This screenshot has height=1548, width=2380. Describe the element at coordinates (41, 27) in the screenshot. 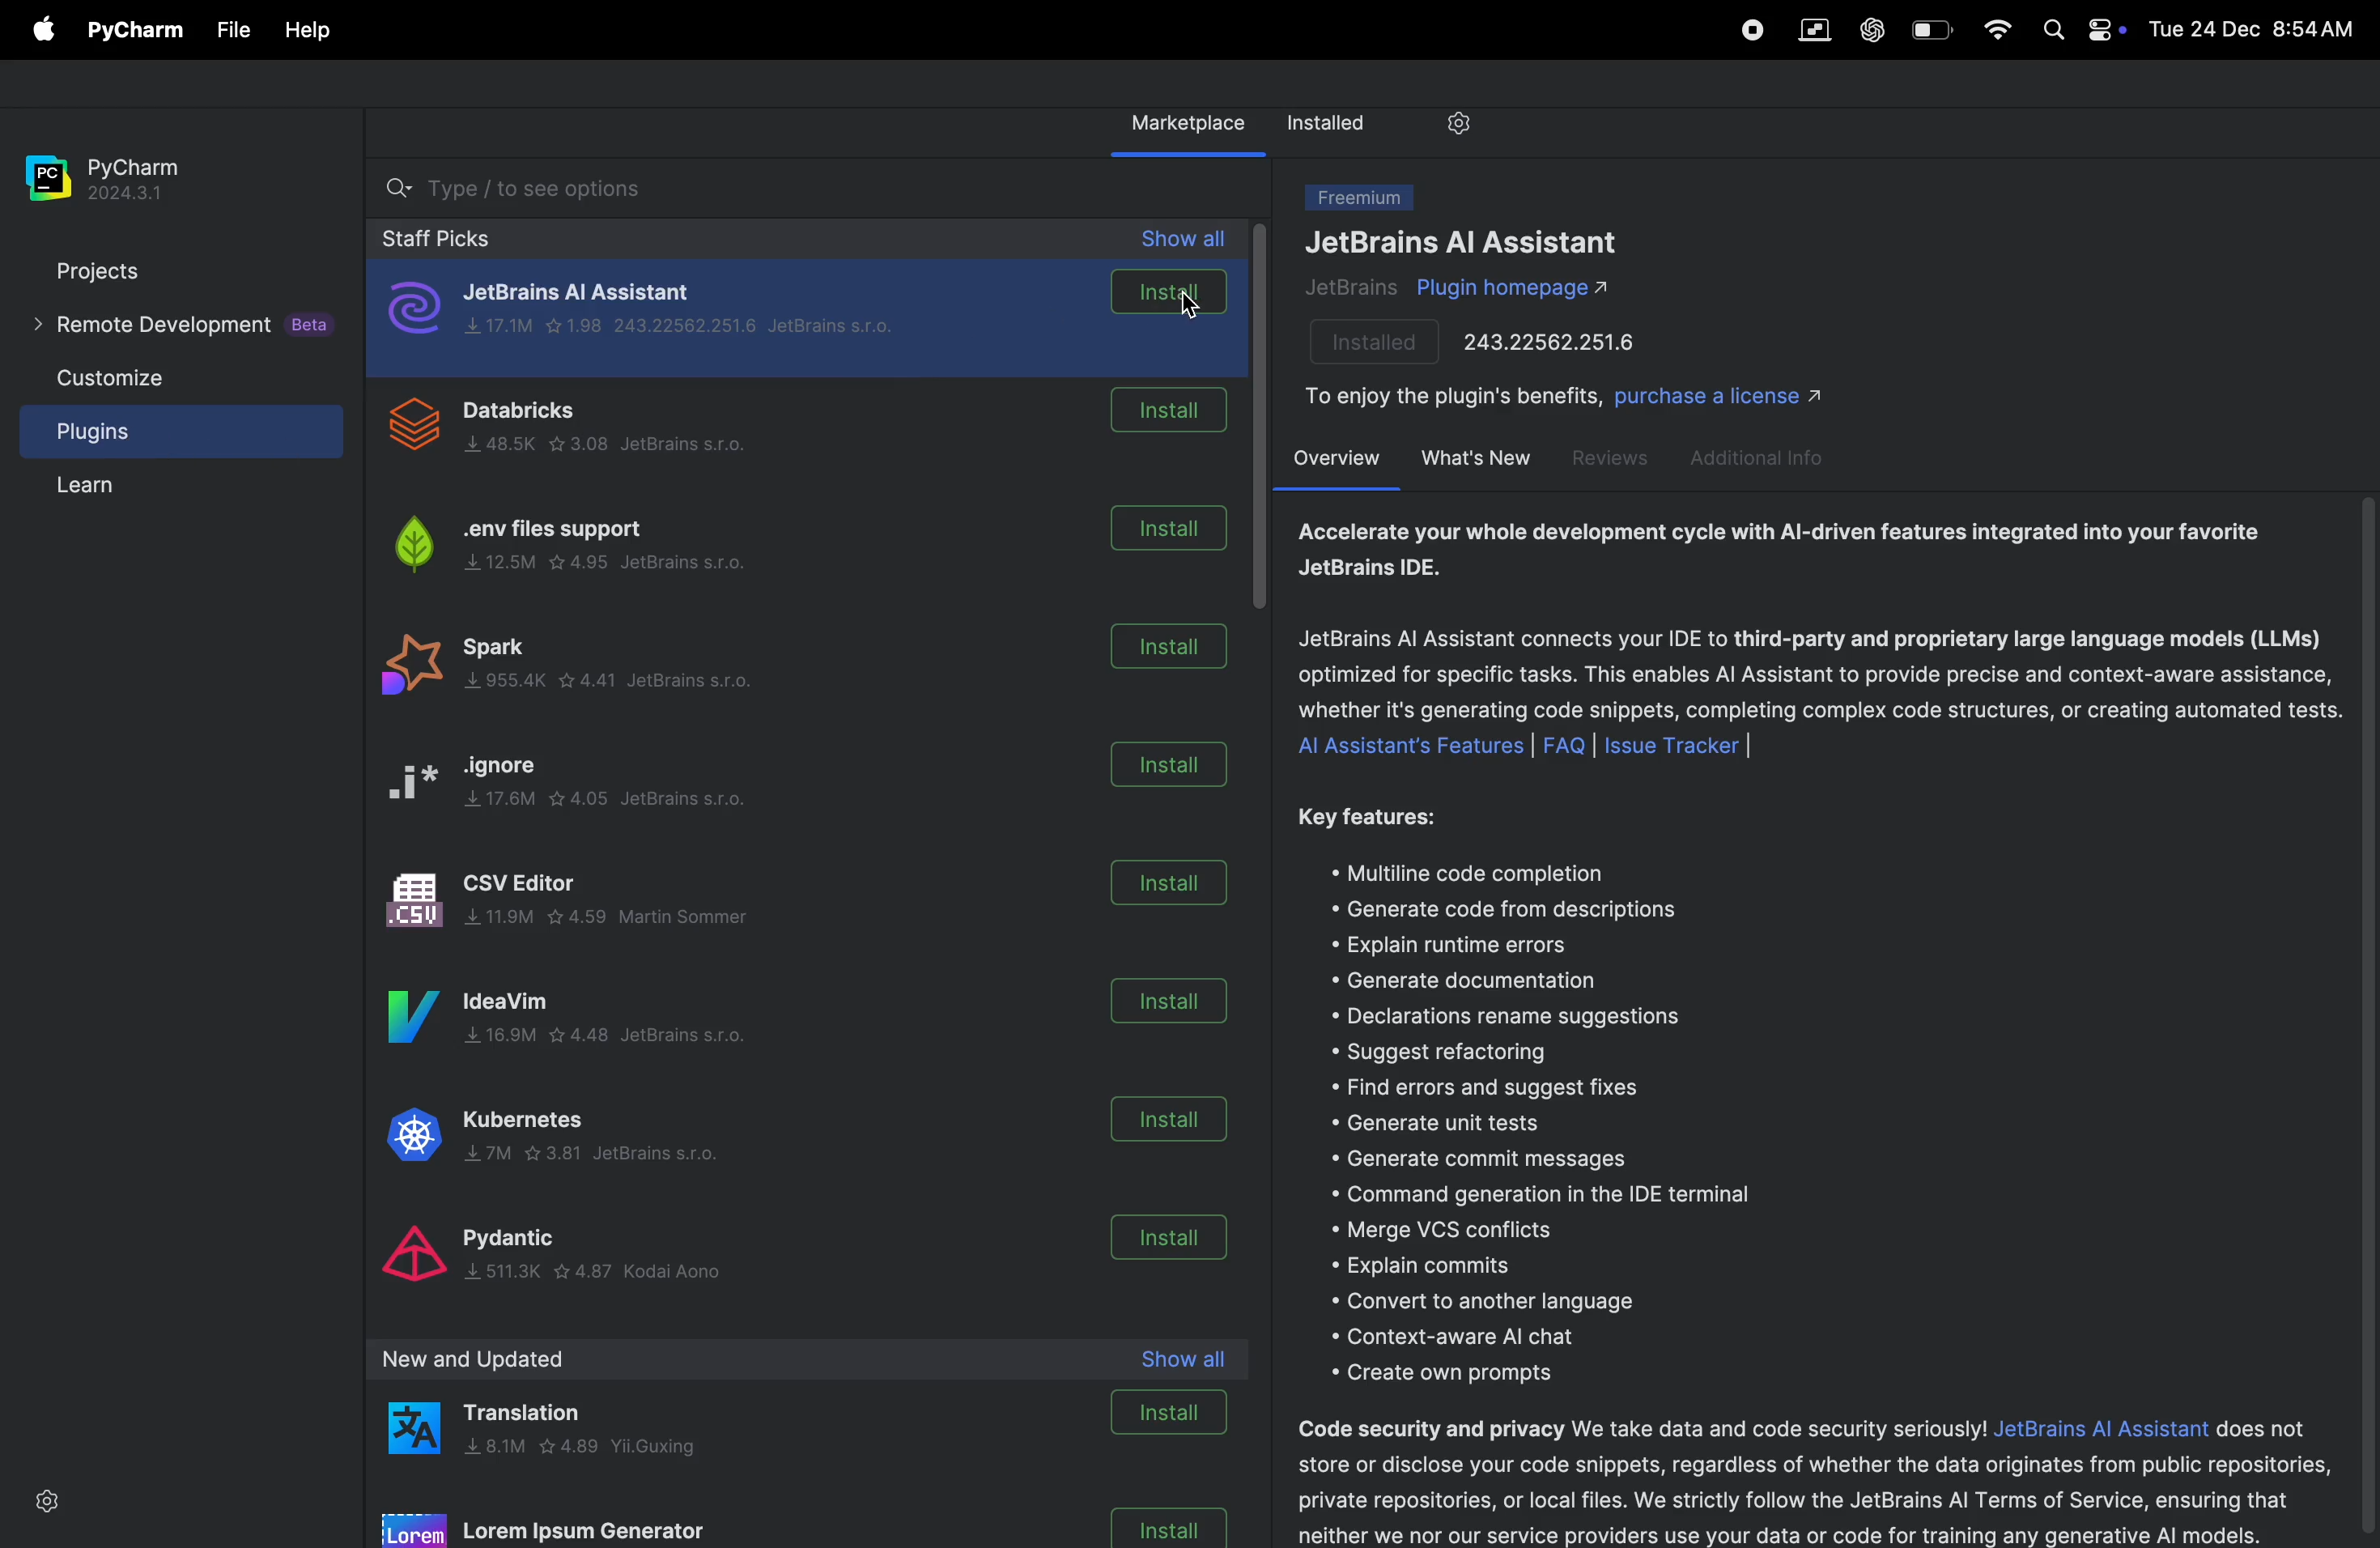

I see `apple menu` at that location.